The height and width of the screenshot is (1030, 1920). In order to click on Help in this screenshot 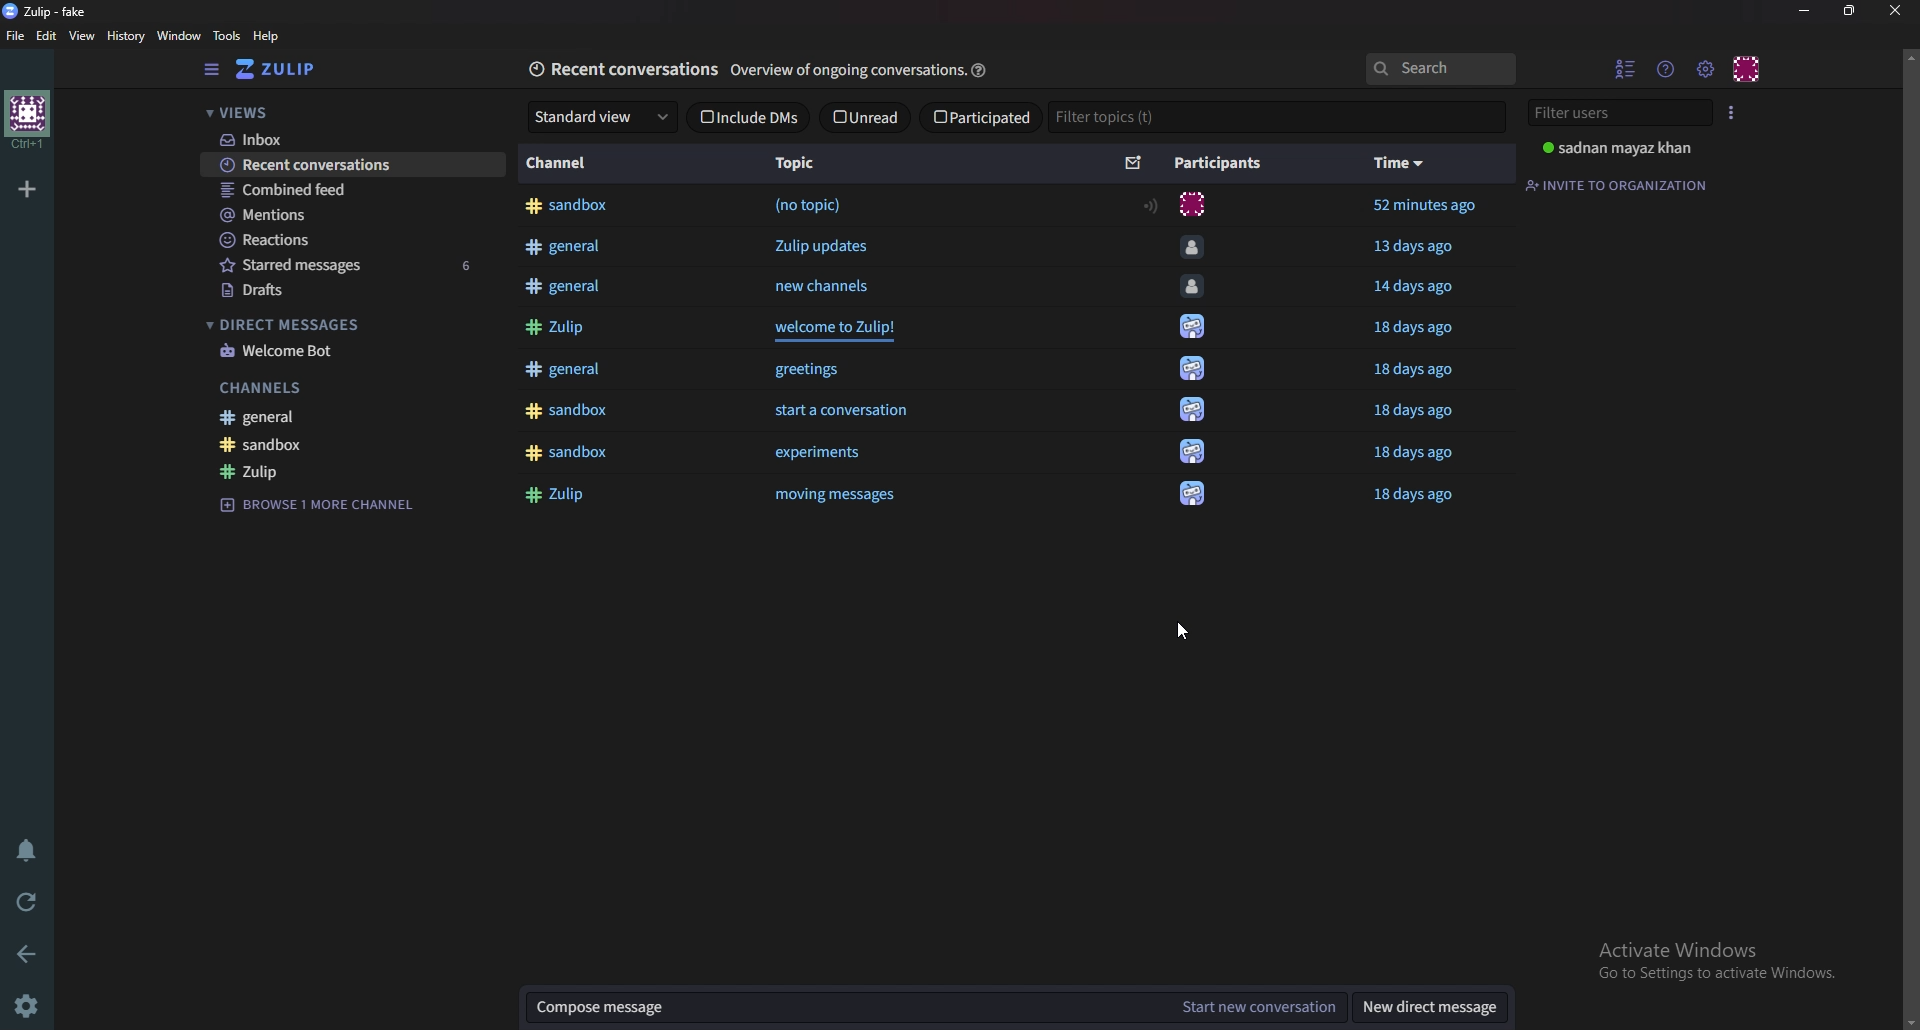, I will do `click(270, 36)`.